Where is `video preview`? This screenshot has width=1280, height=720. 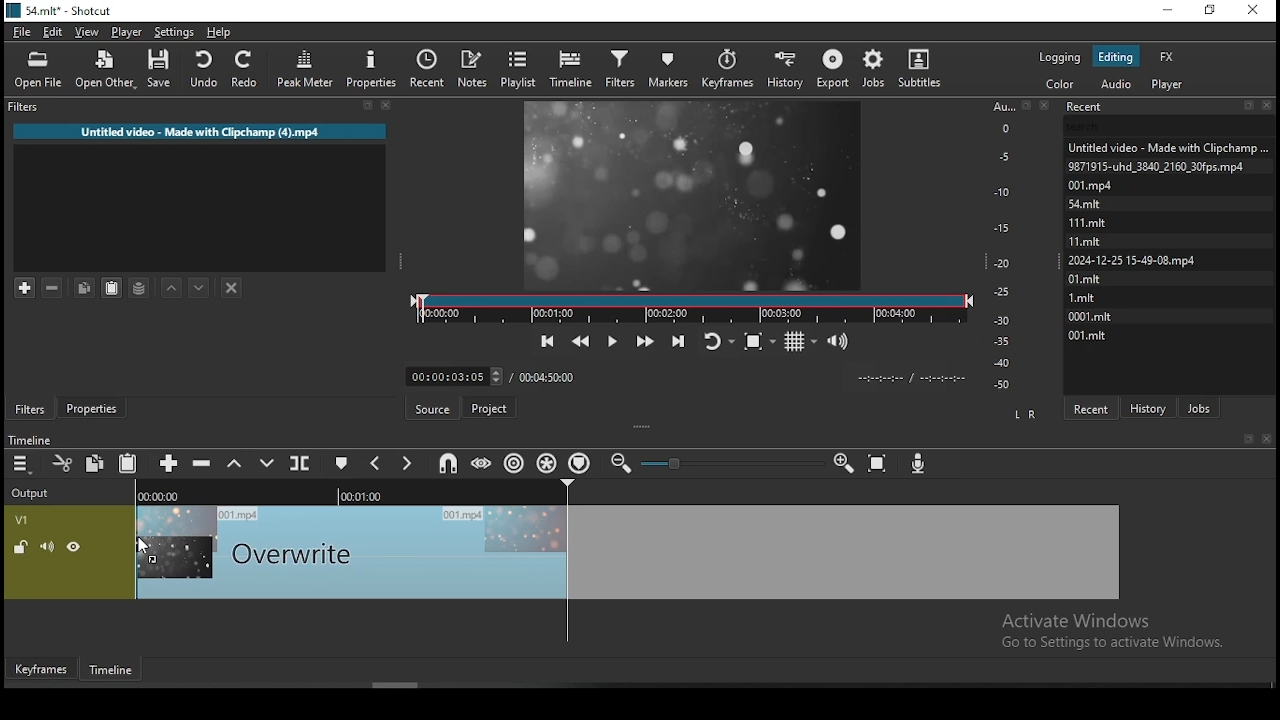 video preview is located at coordinates (691, 194).